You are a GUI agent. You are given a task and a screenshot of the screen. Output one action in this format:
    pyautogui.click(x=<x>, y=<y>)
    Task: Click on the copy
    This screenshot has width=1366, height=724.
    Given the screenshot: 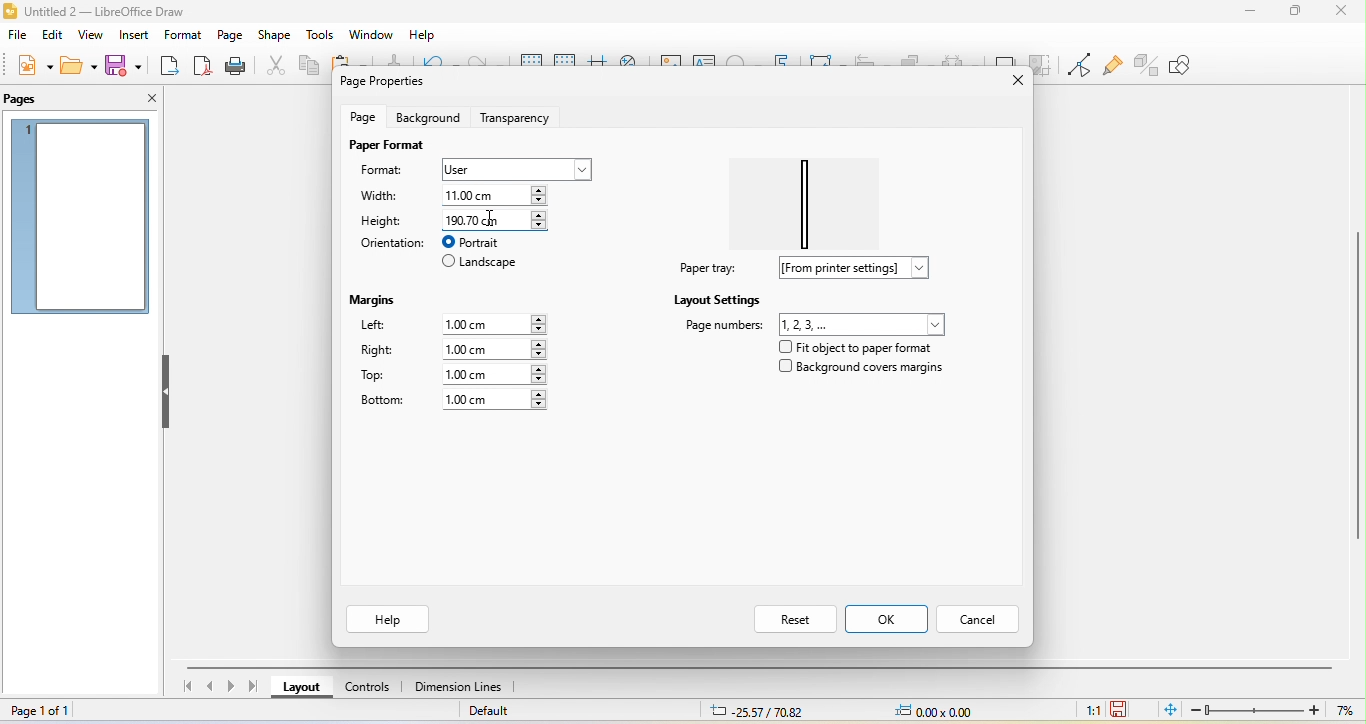 What is the action you would take?
    pyautogui.click(x=308, y=68)
    